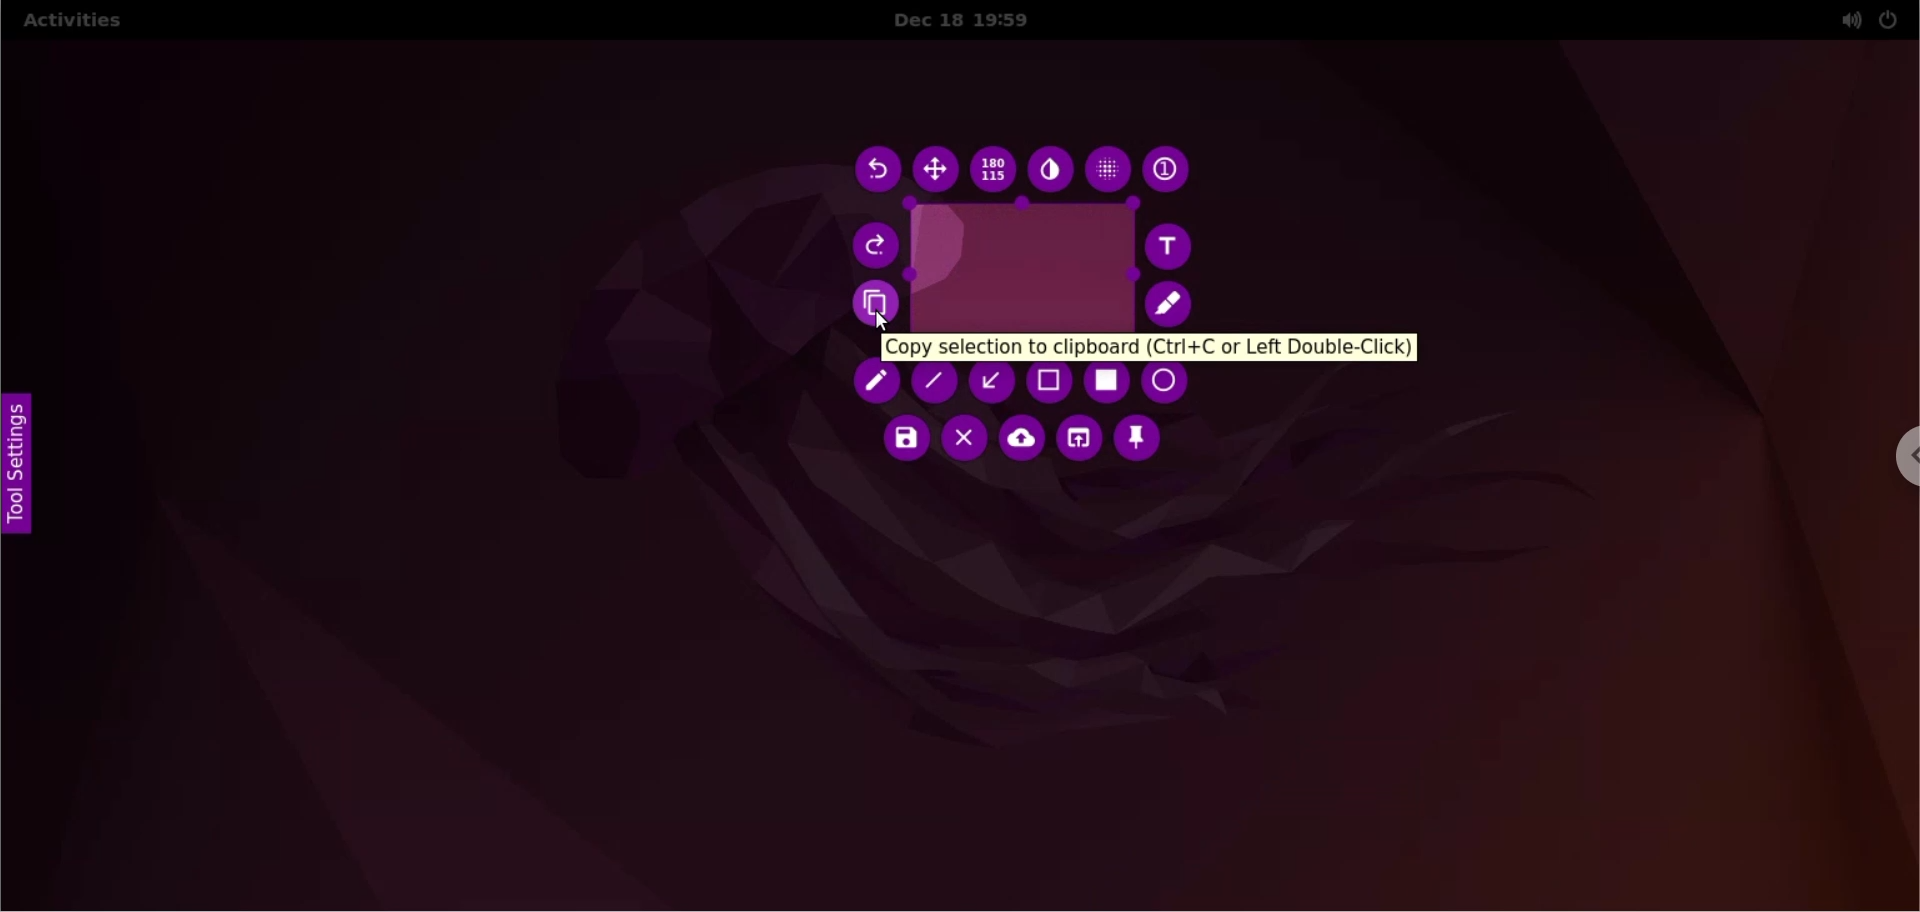 This screenshot has width=1920, height=912. I want to click on close, so click(964, 441).